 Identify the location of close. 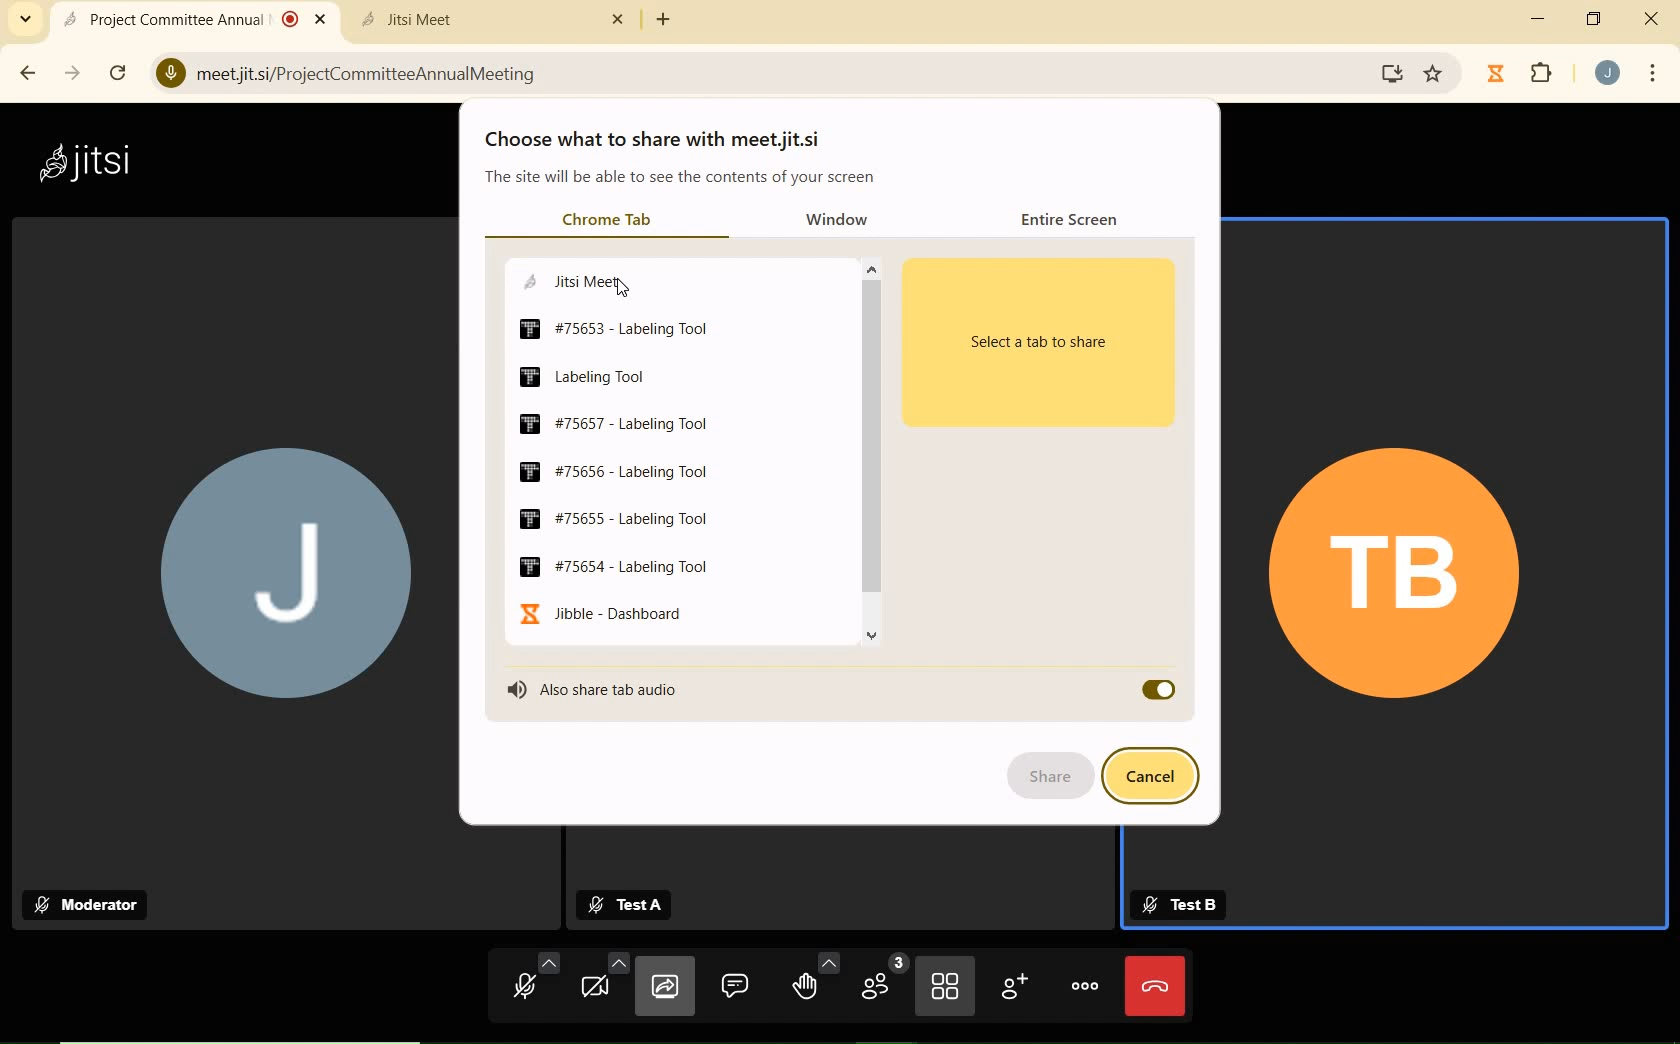
(1654, 16).